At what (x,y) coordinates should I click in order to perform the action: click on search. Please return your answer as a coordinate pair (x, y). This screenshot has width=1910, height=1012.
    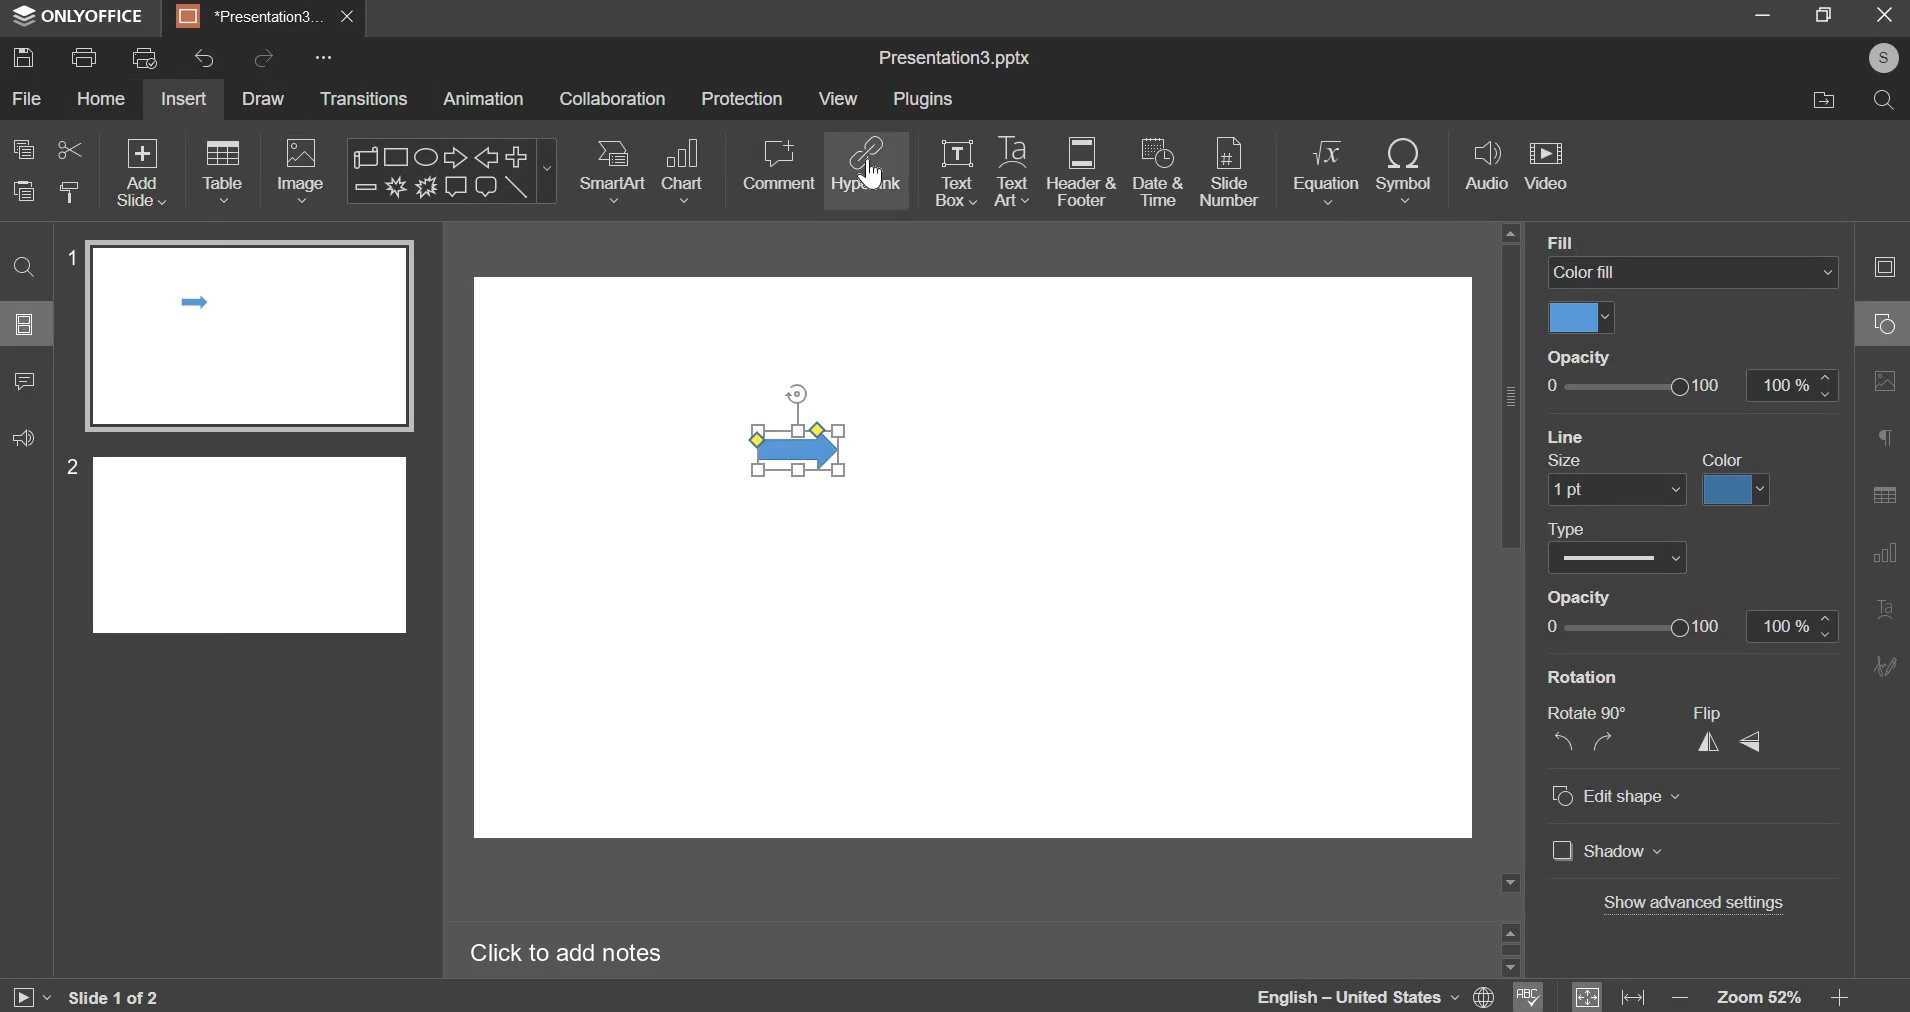
    Looking at the image, I should click on (1887, 104).